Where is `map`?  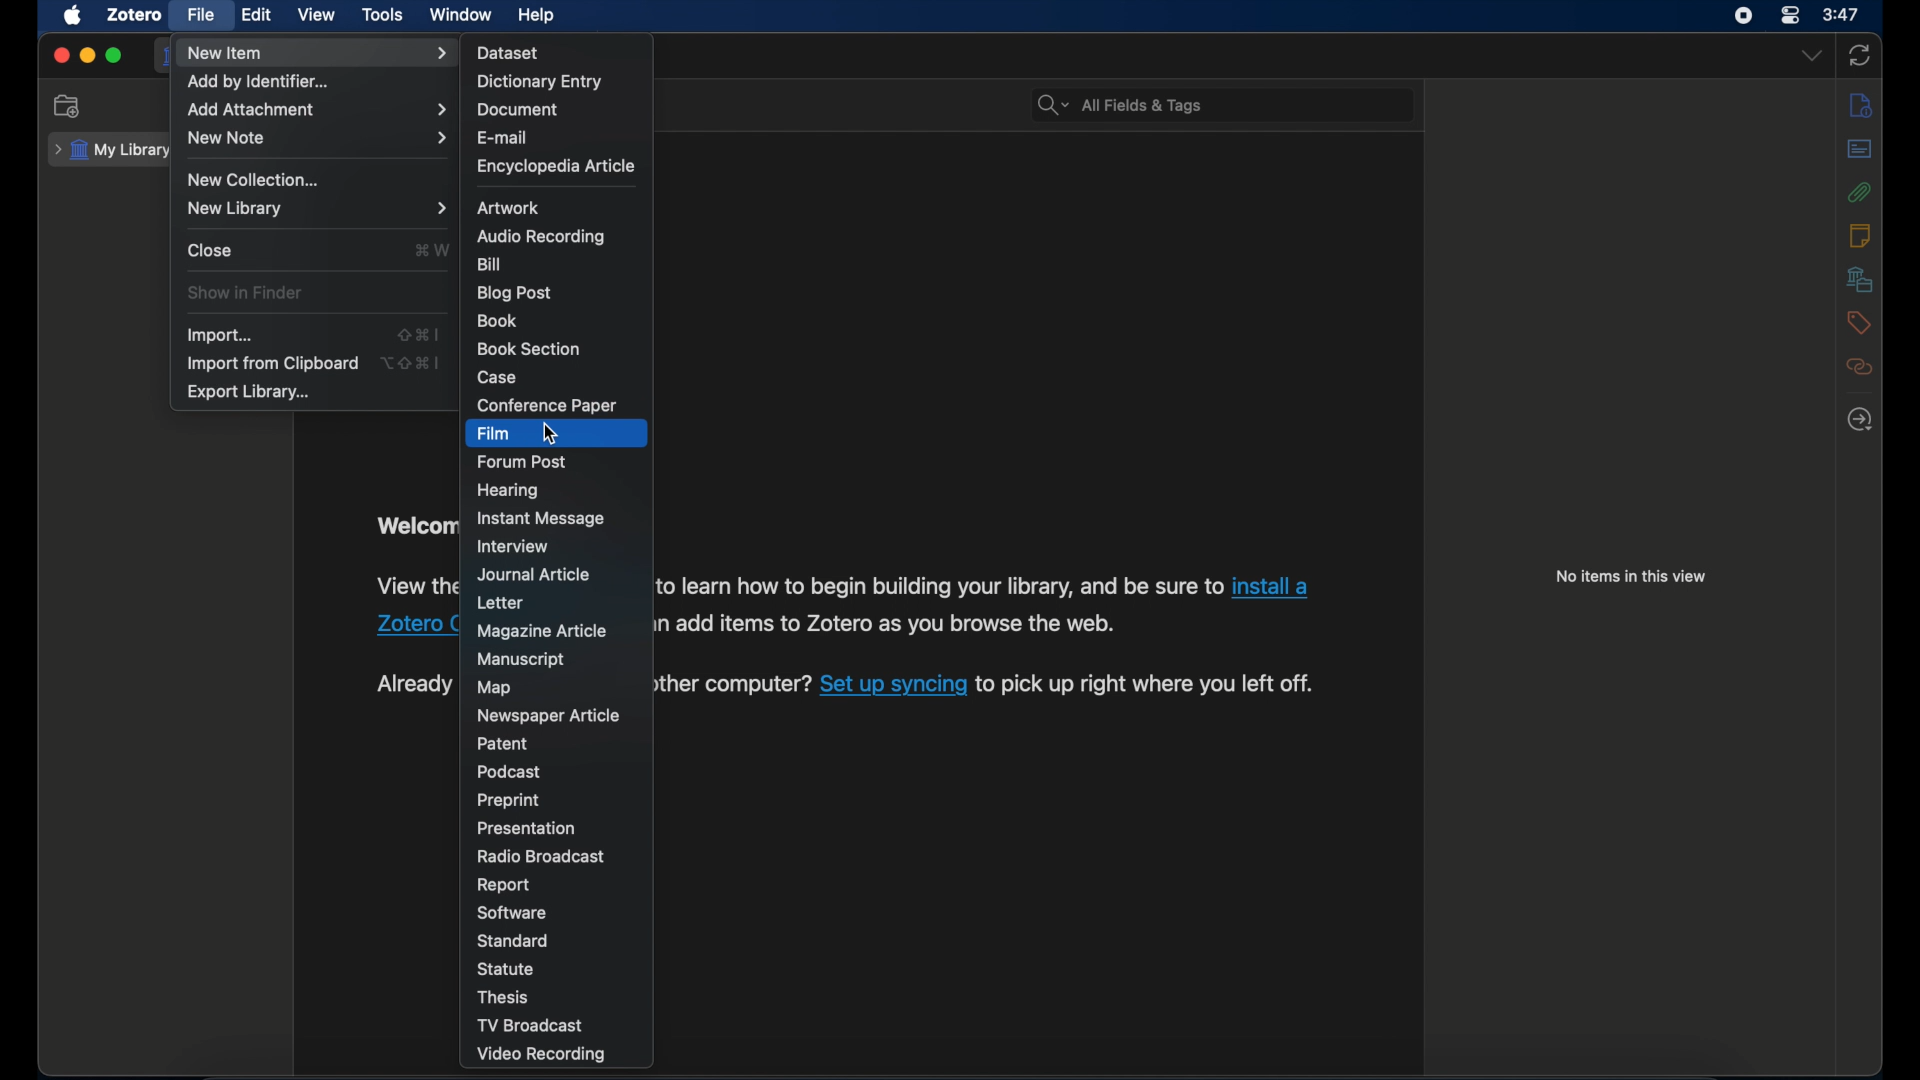 map is located at coordinates (494, 688).